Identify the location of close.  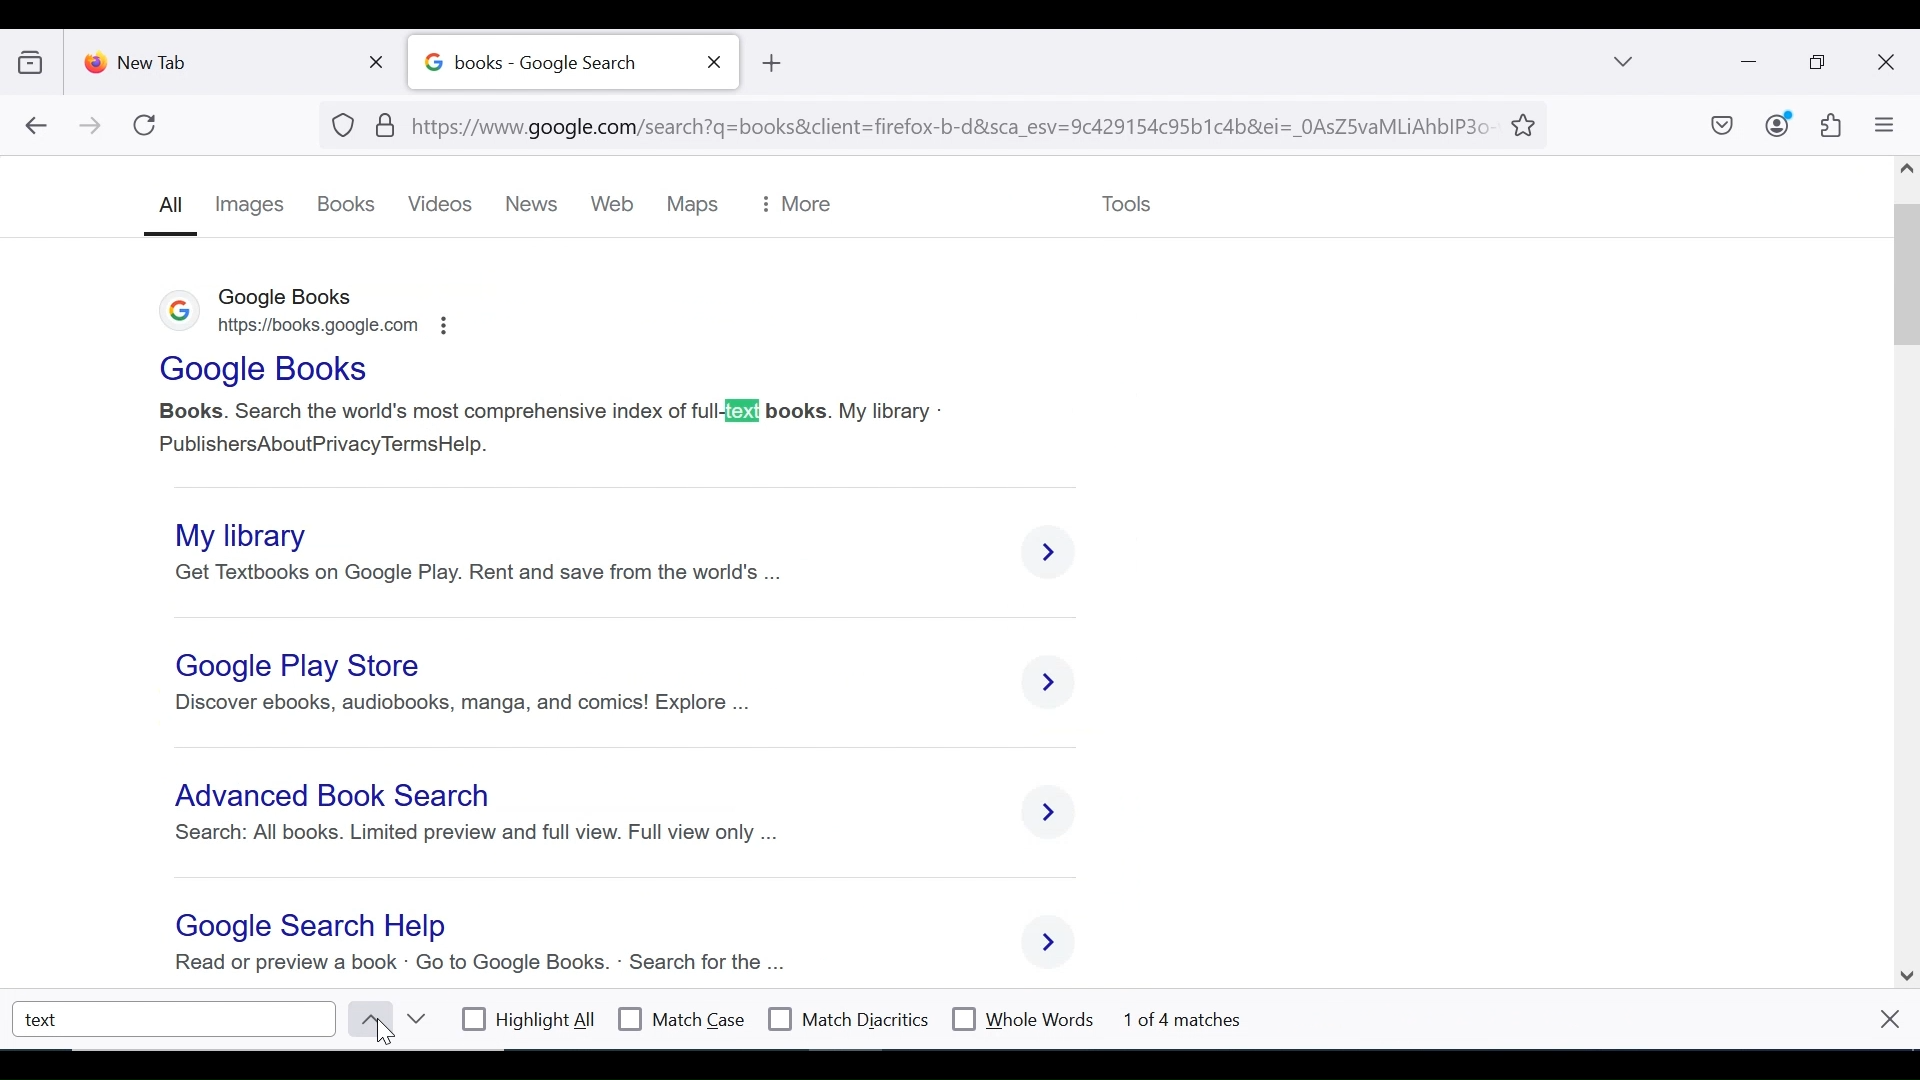
(1888, 1018).